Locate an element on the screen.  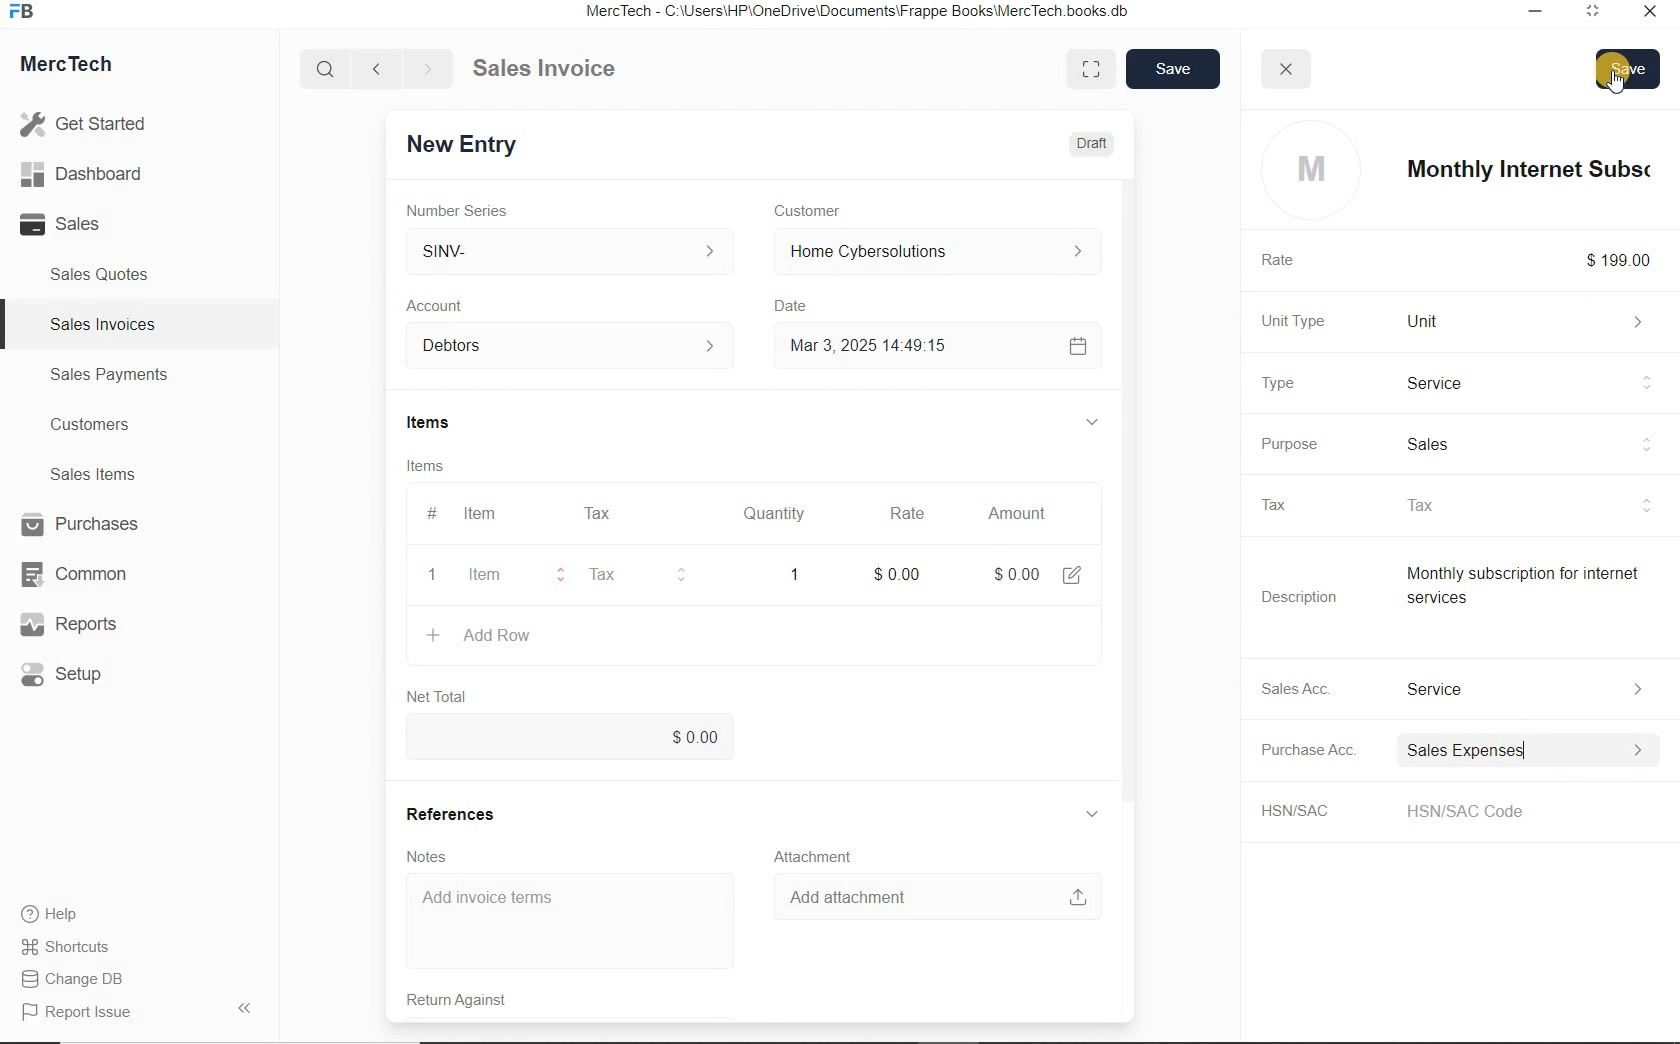
Report Issue is located at coordinates (81, 1013).